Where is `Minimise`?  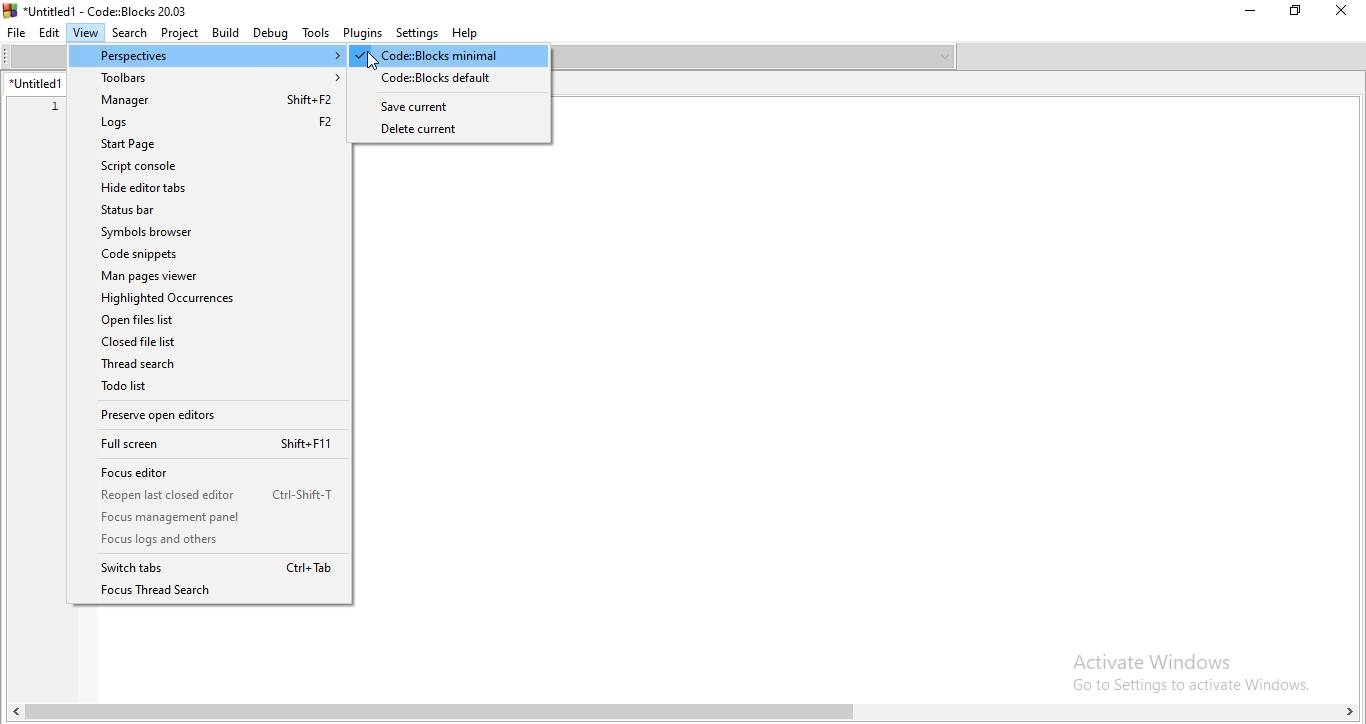
Minimise is located at coordinates (1250, 12).